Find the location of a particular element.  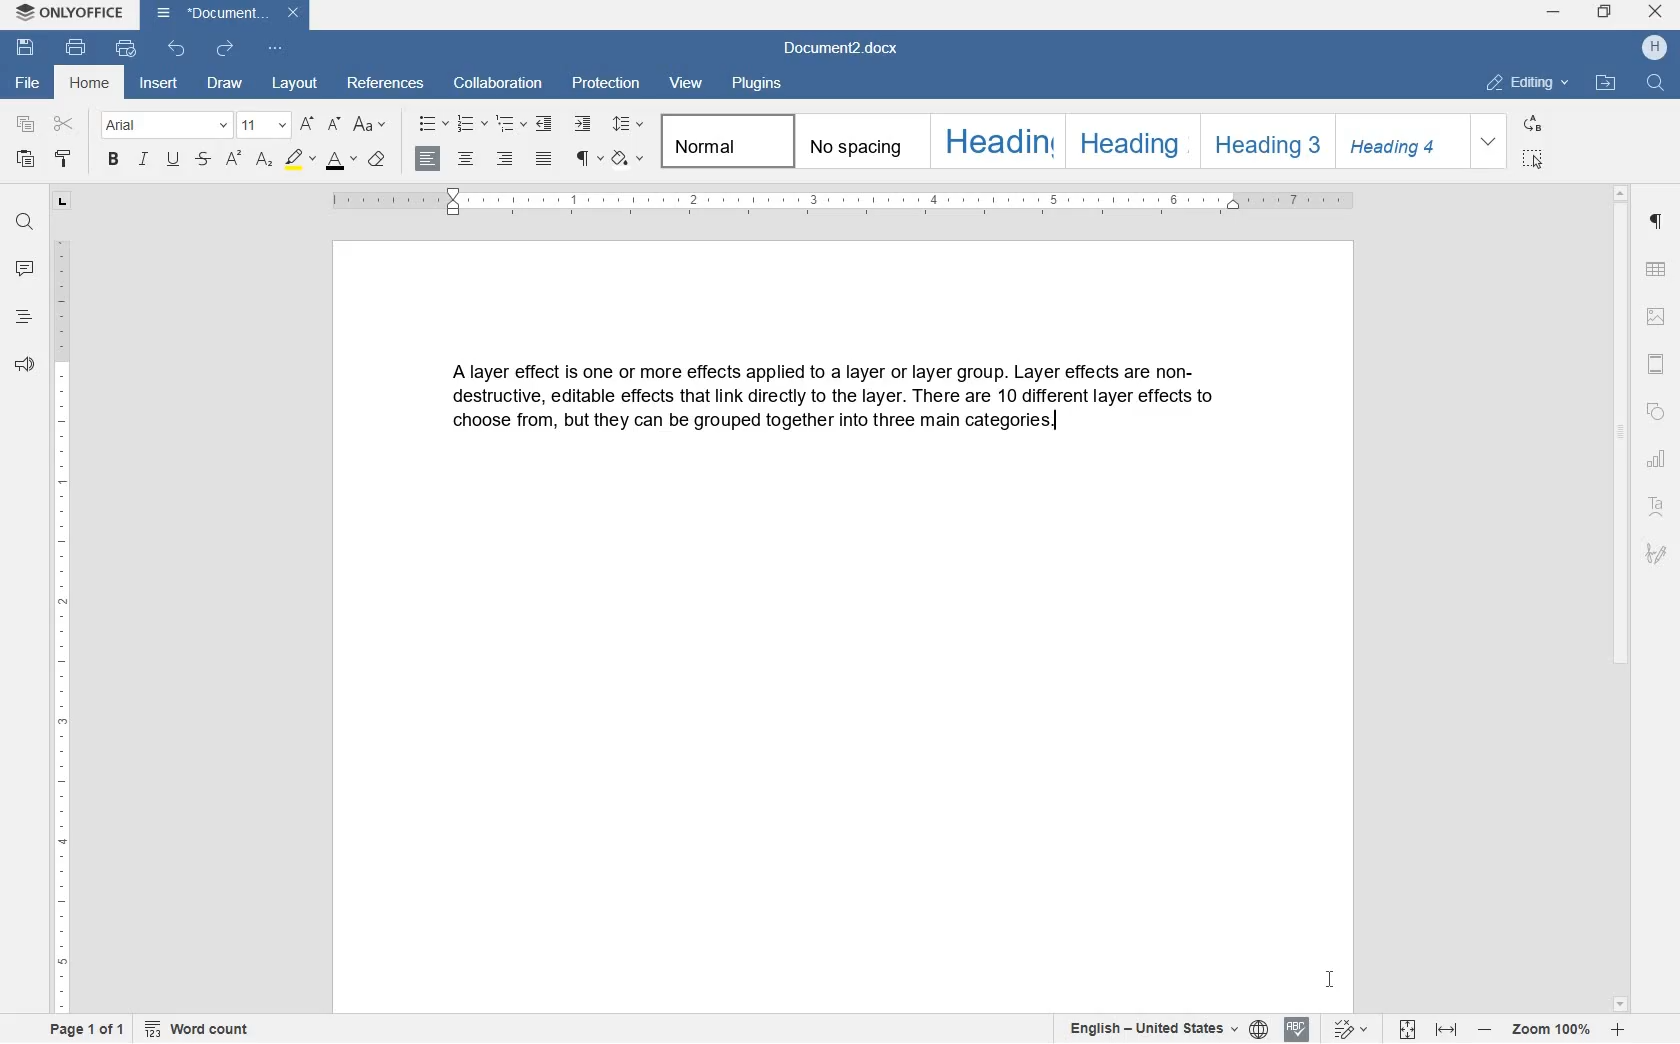

chart is located at coordinates (1656, 458).